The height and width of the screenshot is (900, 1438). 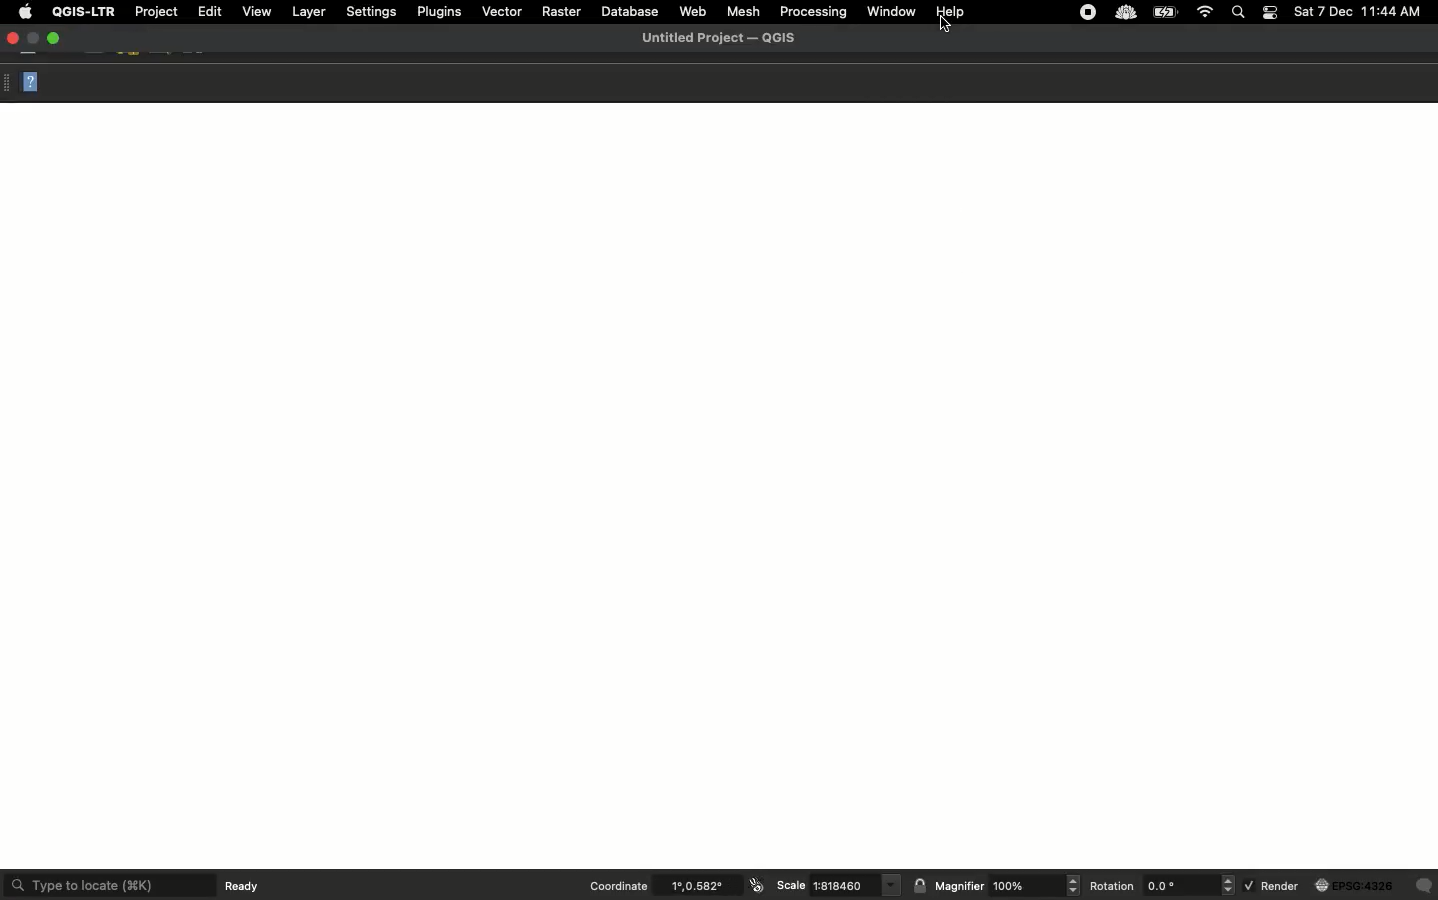 I want to click on Project, so click(x=155, y=12).